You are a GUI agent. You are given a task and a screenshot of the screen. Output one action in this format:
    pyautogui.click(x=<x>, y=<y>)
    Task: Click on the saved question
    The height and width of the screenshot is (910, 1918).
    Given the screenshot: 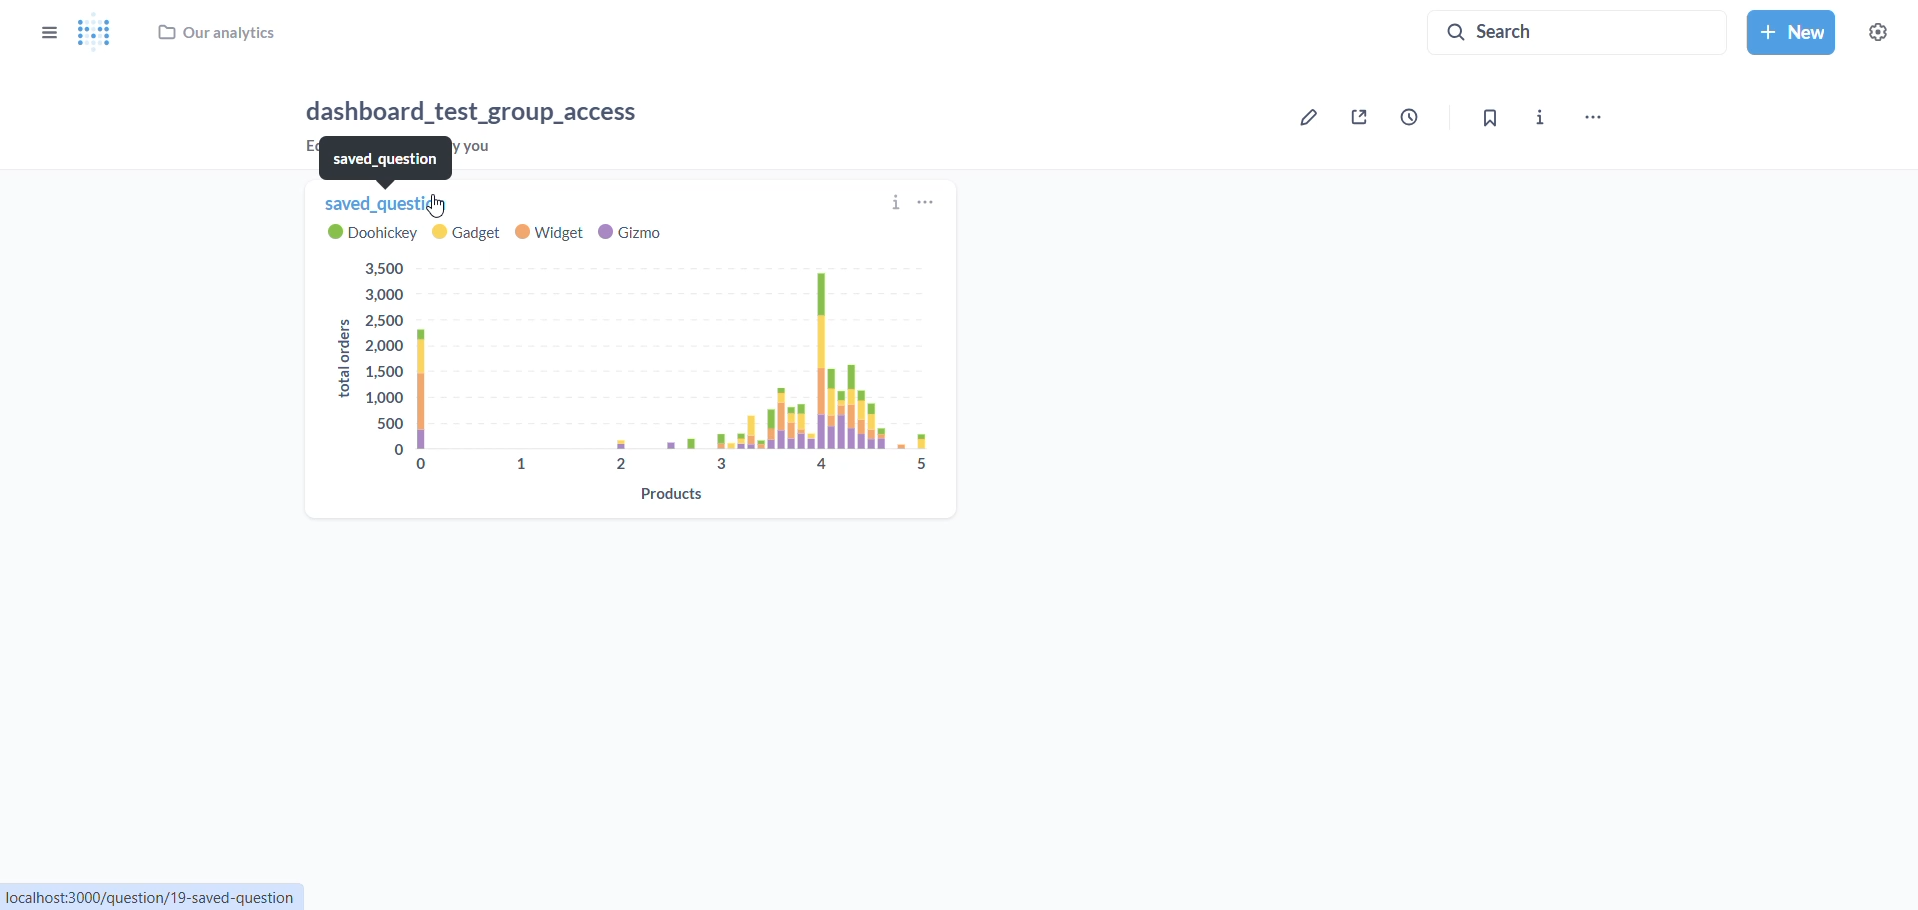 What is the action you would take?
    pyautogui.click(x=385, y=209)
    